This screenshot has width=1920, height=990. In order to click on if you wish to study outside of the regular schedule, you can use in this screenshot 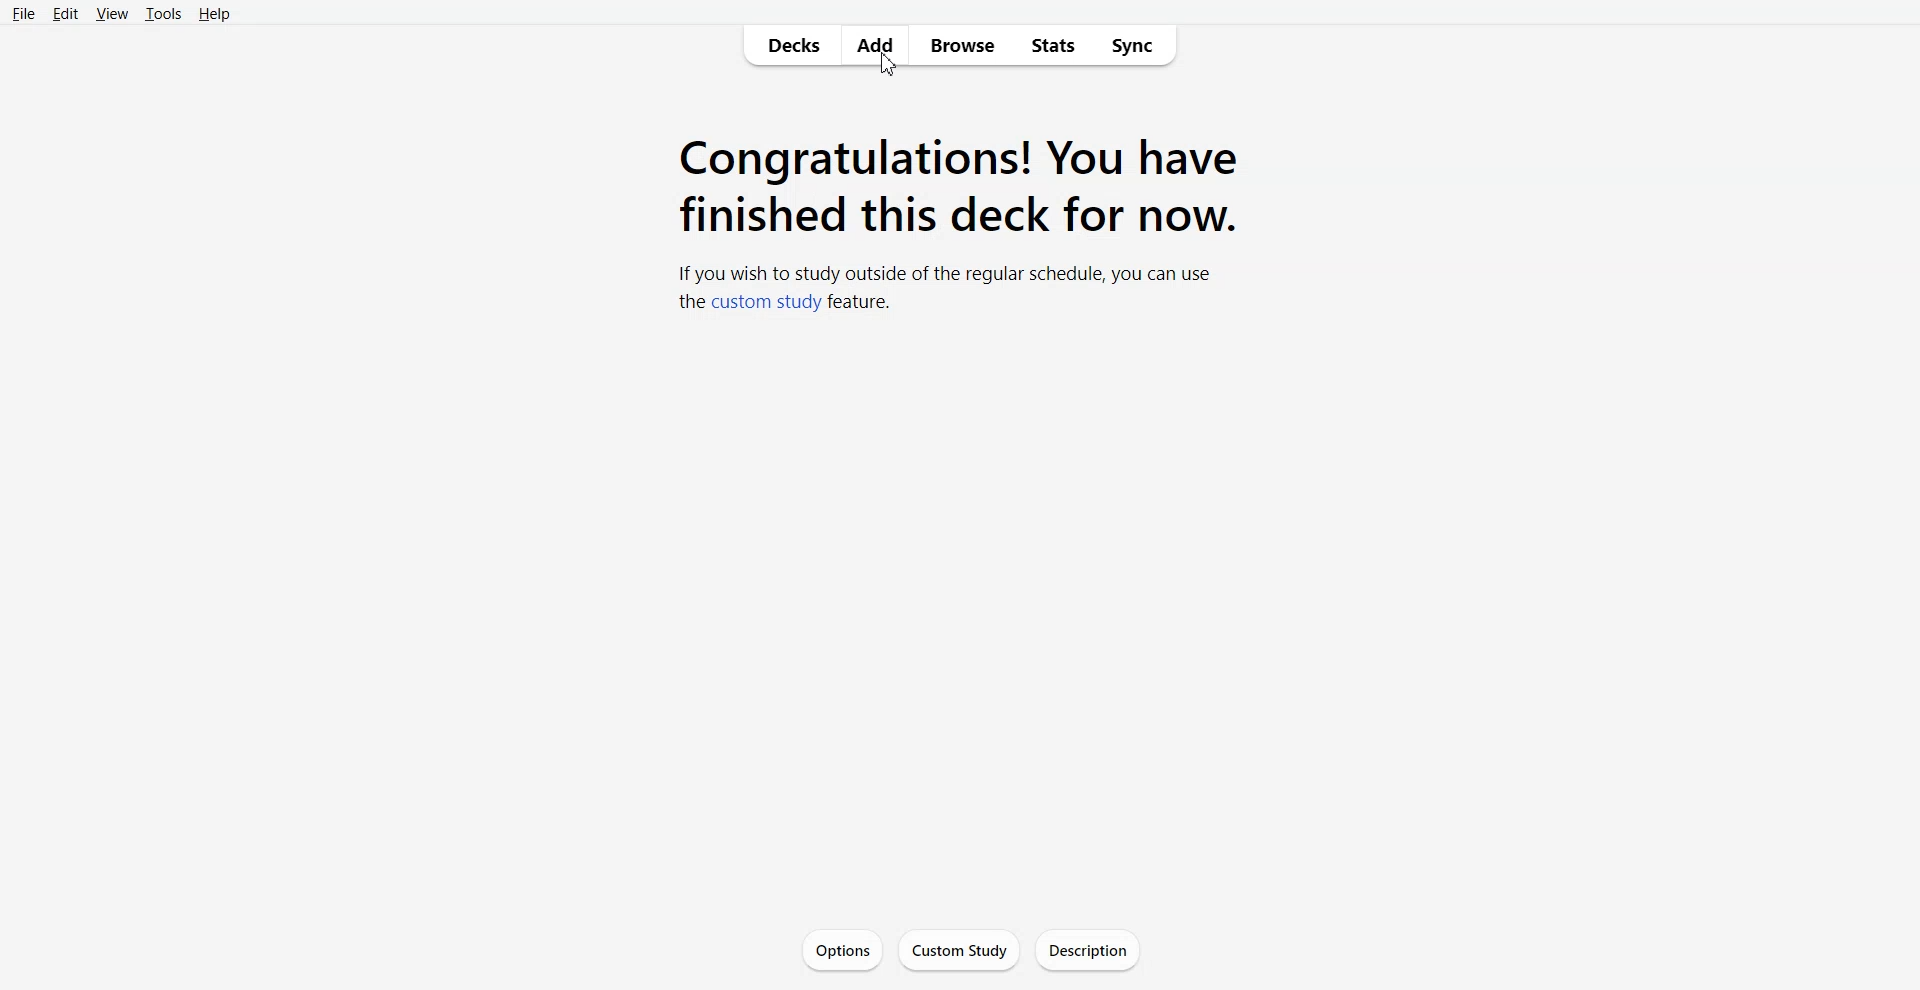, I will do `click(946, 274)`.